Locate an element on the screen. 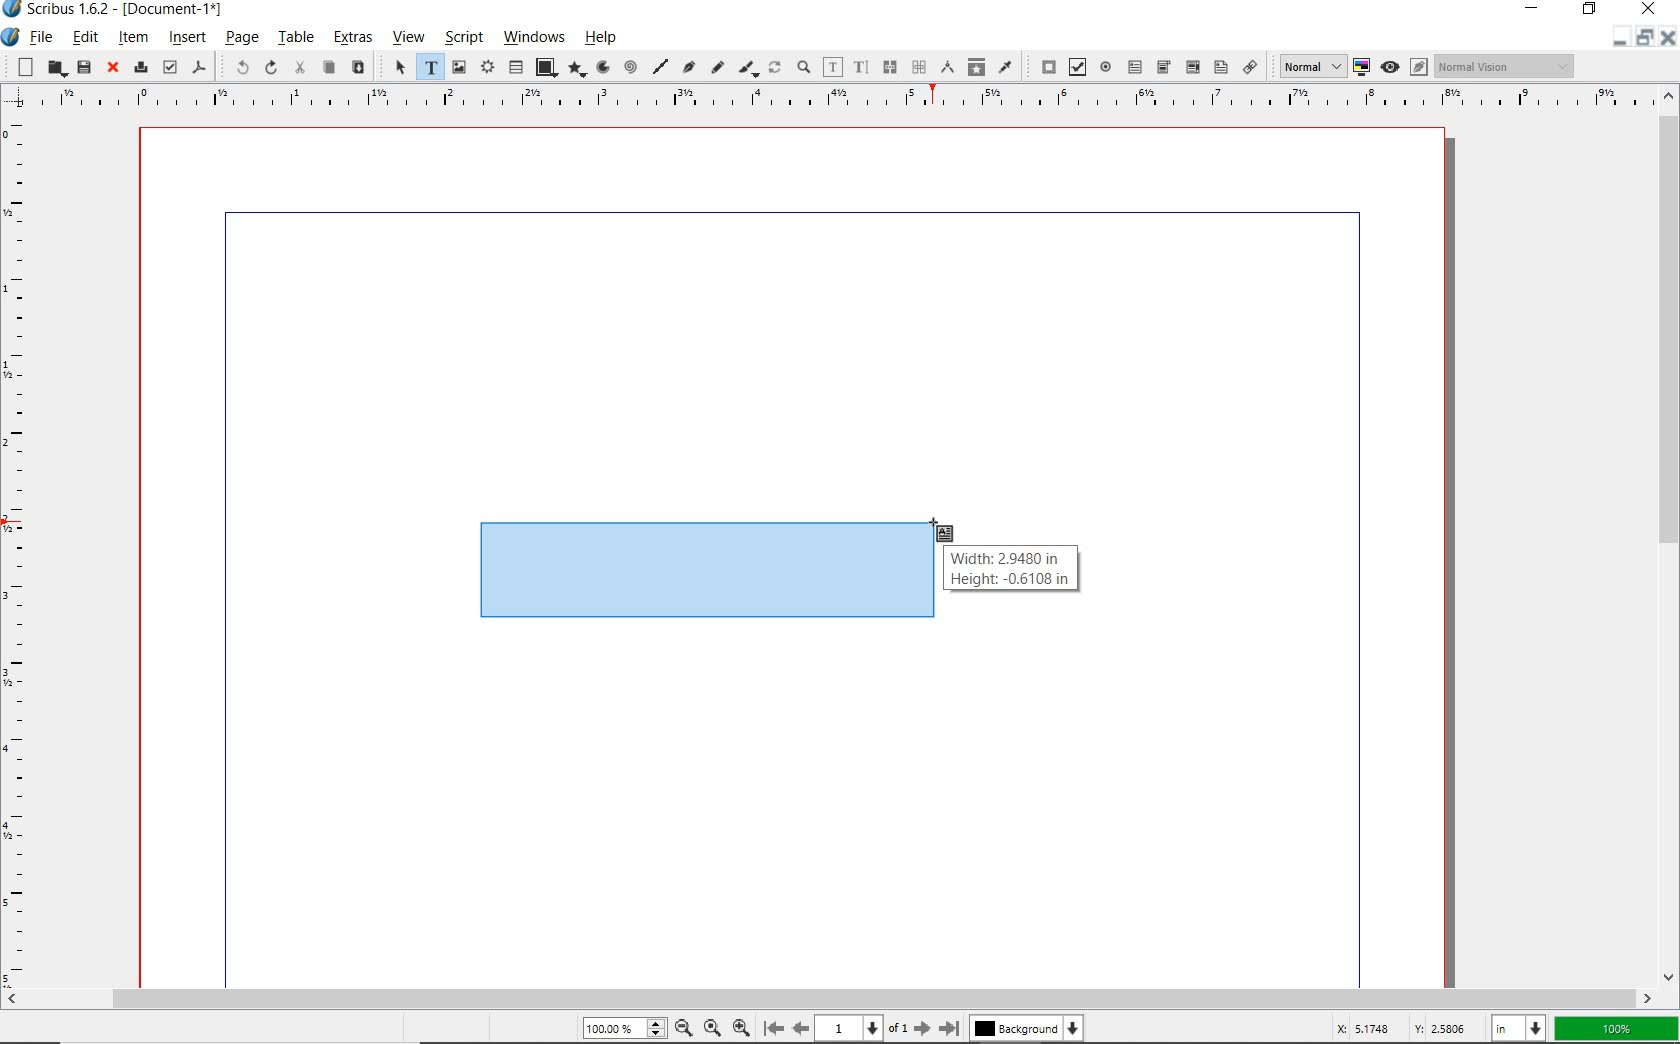 This screenshot has height=1044, width=1680. Y: 2.5806 is located at coordinates (1443, 1028).